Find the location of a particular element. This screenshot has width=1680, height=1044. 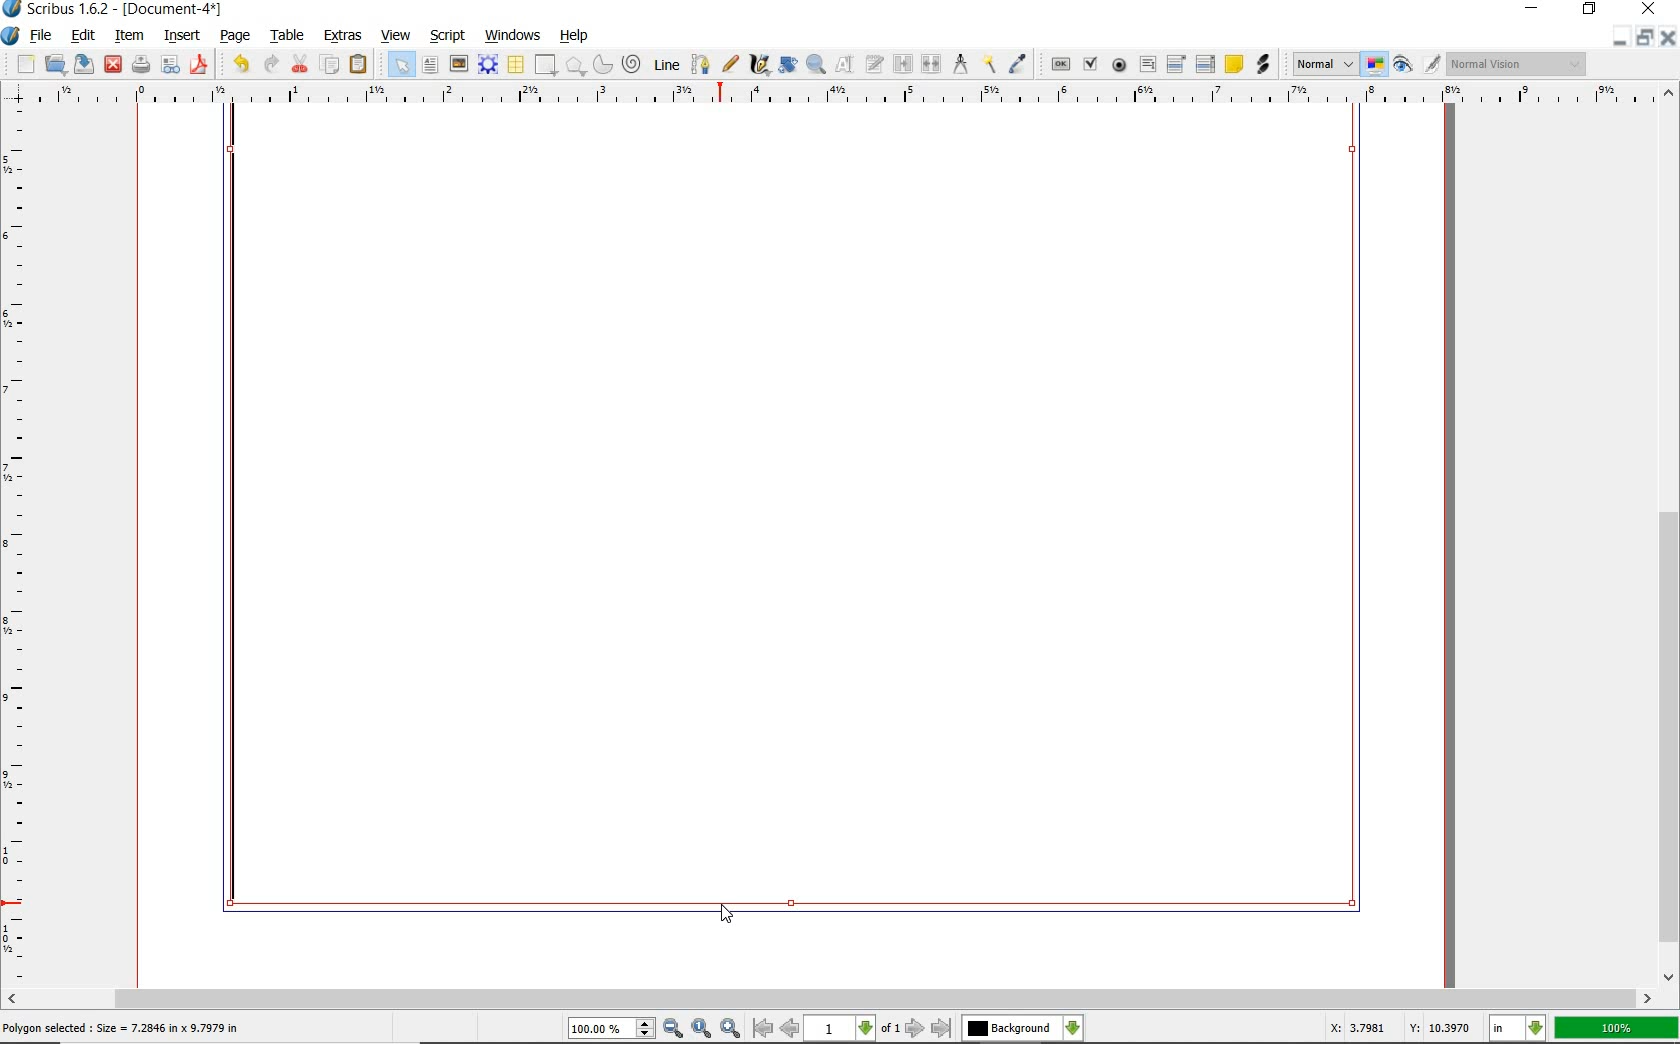

Normal Vision is located at coordinates (1516, 63).